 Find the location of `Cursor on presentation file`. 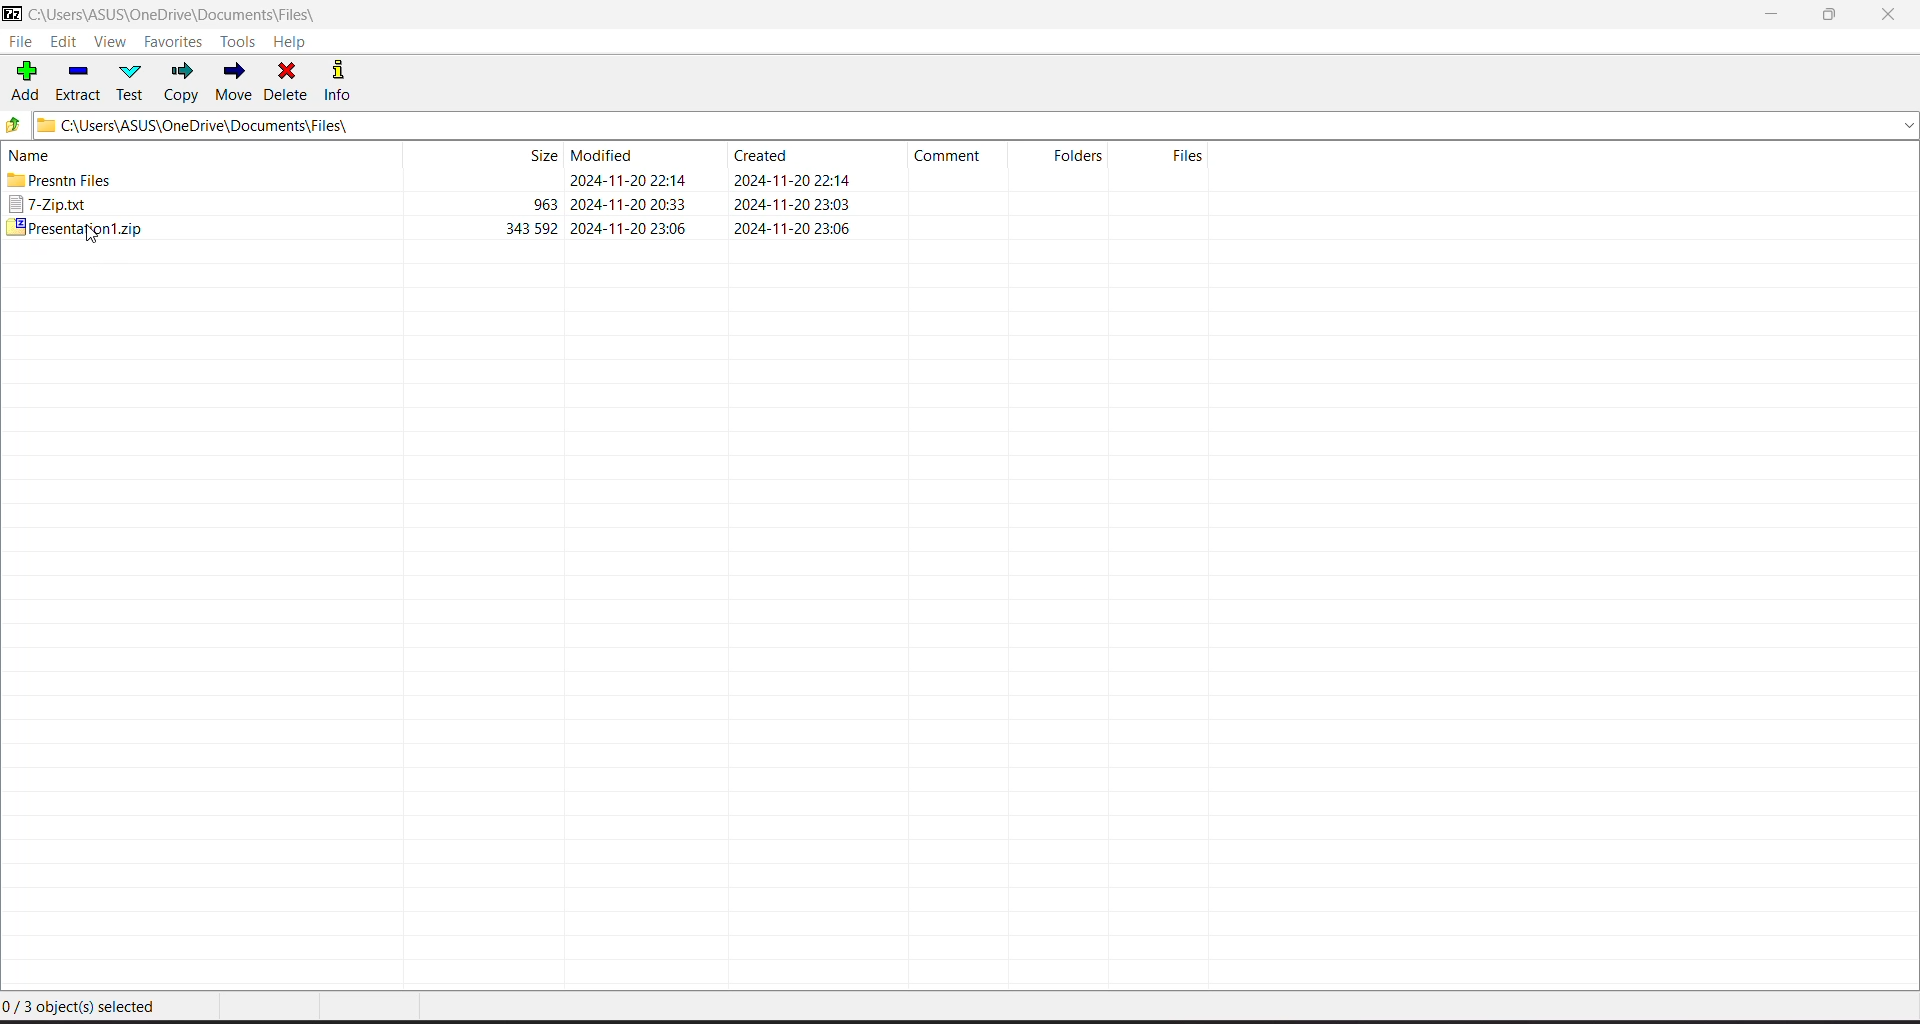

Cursor on presentation file is located at coordinates (434, 226).